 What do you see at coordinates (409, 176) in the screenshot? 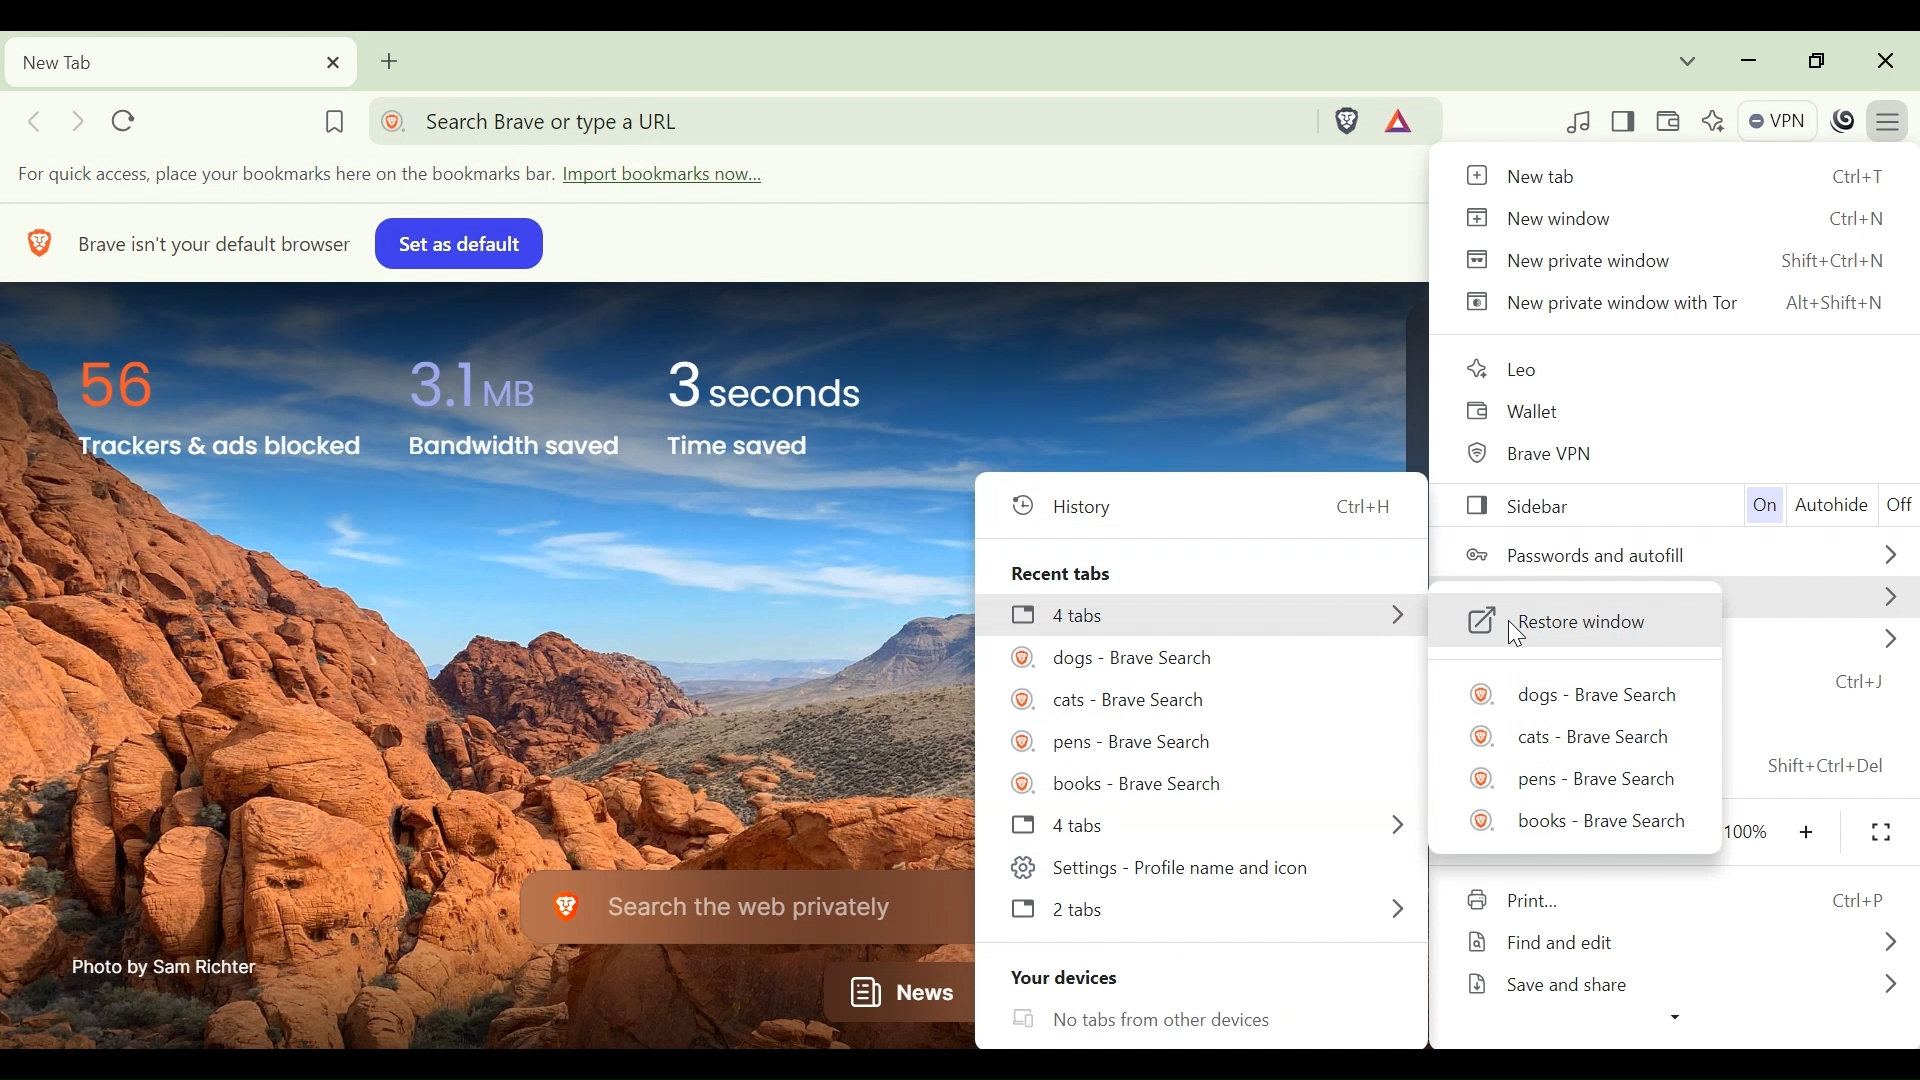
I see `Import bookmarks` at bounding box center [409, 176].